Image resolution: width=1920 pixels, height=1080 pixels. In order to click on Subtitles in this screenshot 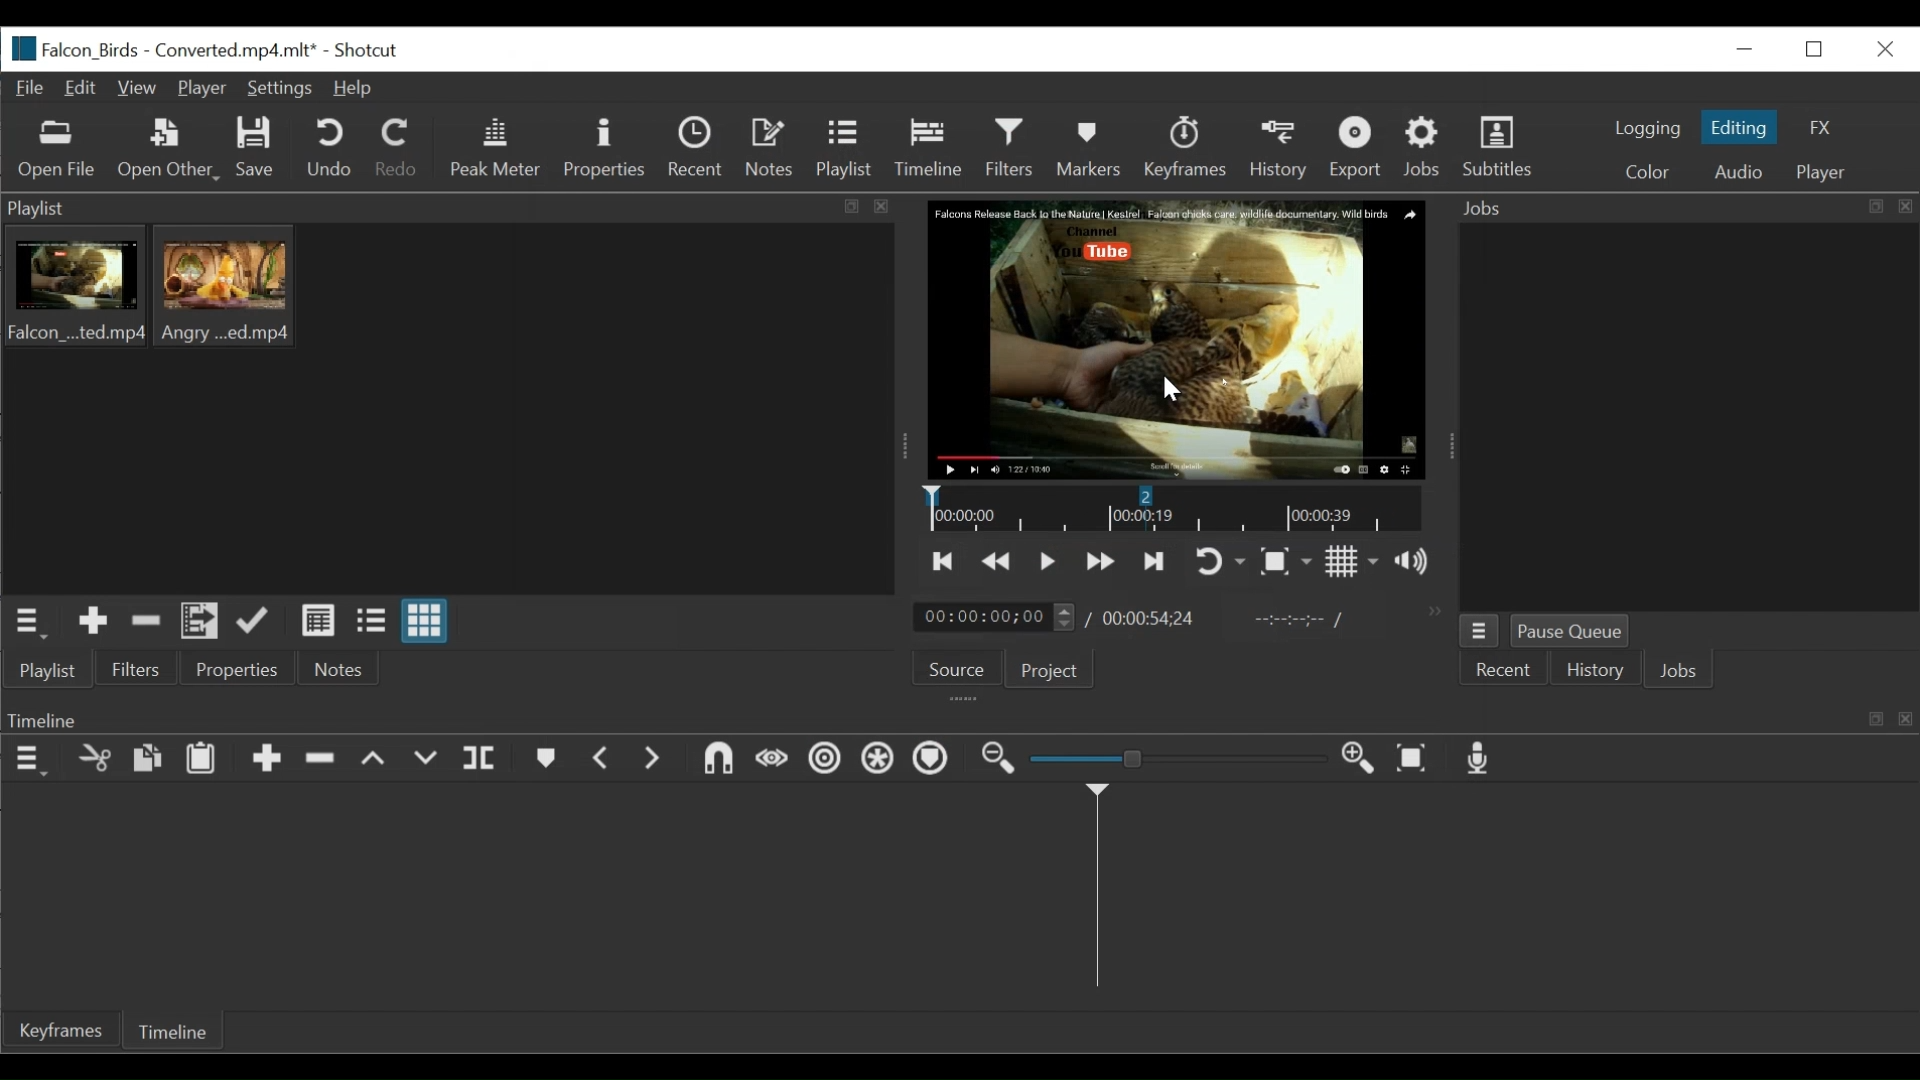, I will do `click(1504, 150)`.